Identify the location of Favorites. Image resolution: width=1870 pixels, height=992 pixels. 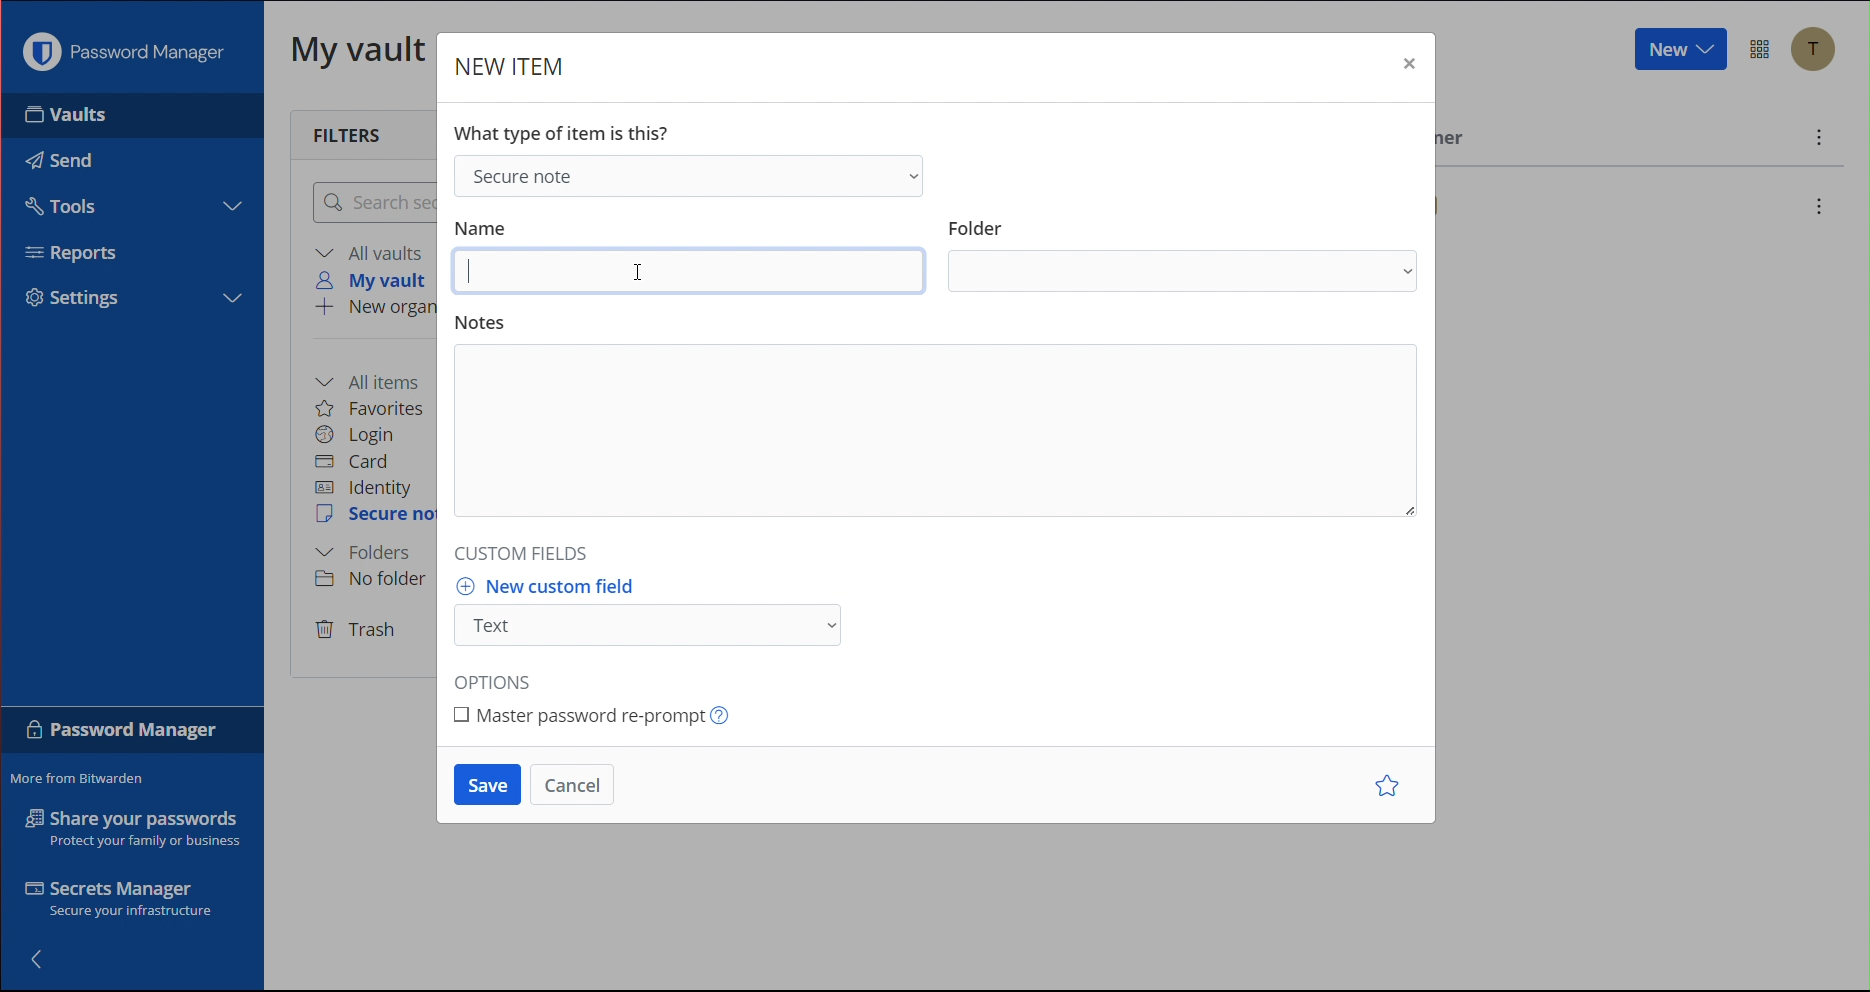
(371, 408).